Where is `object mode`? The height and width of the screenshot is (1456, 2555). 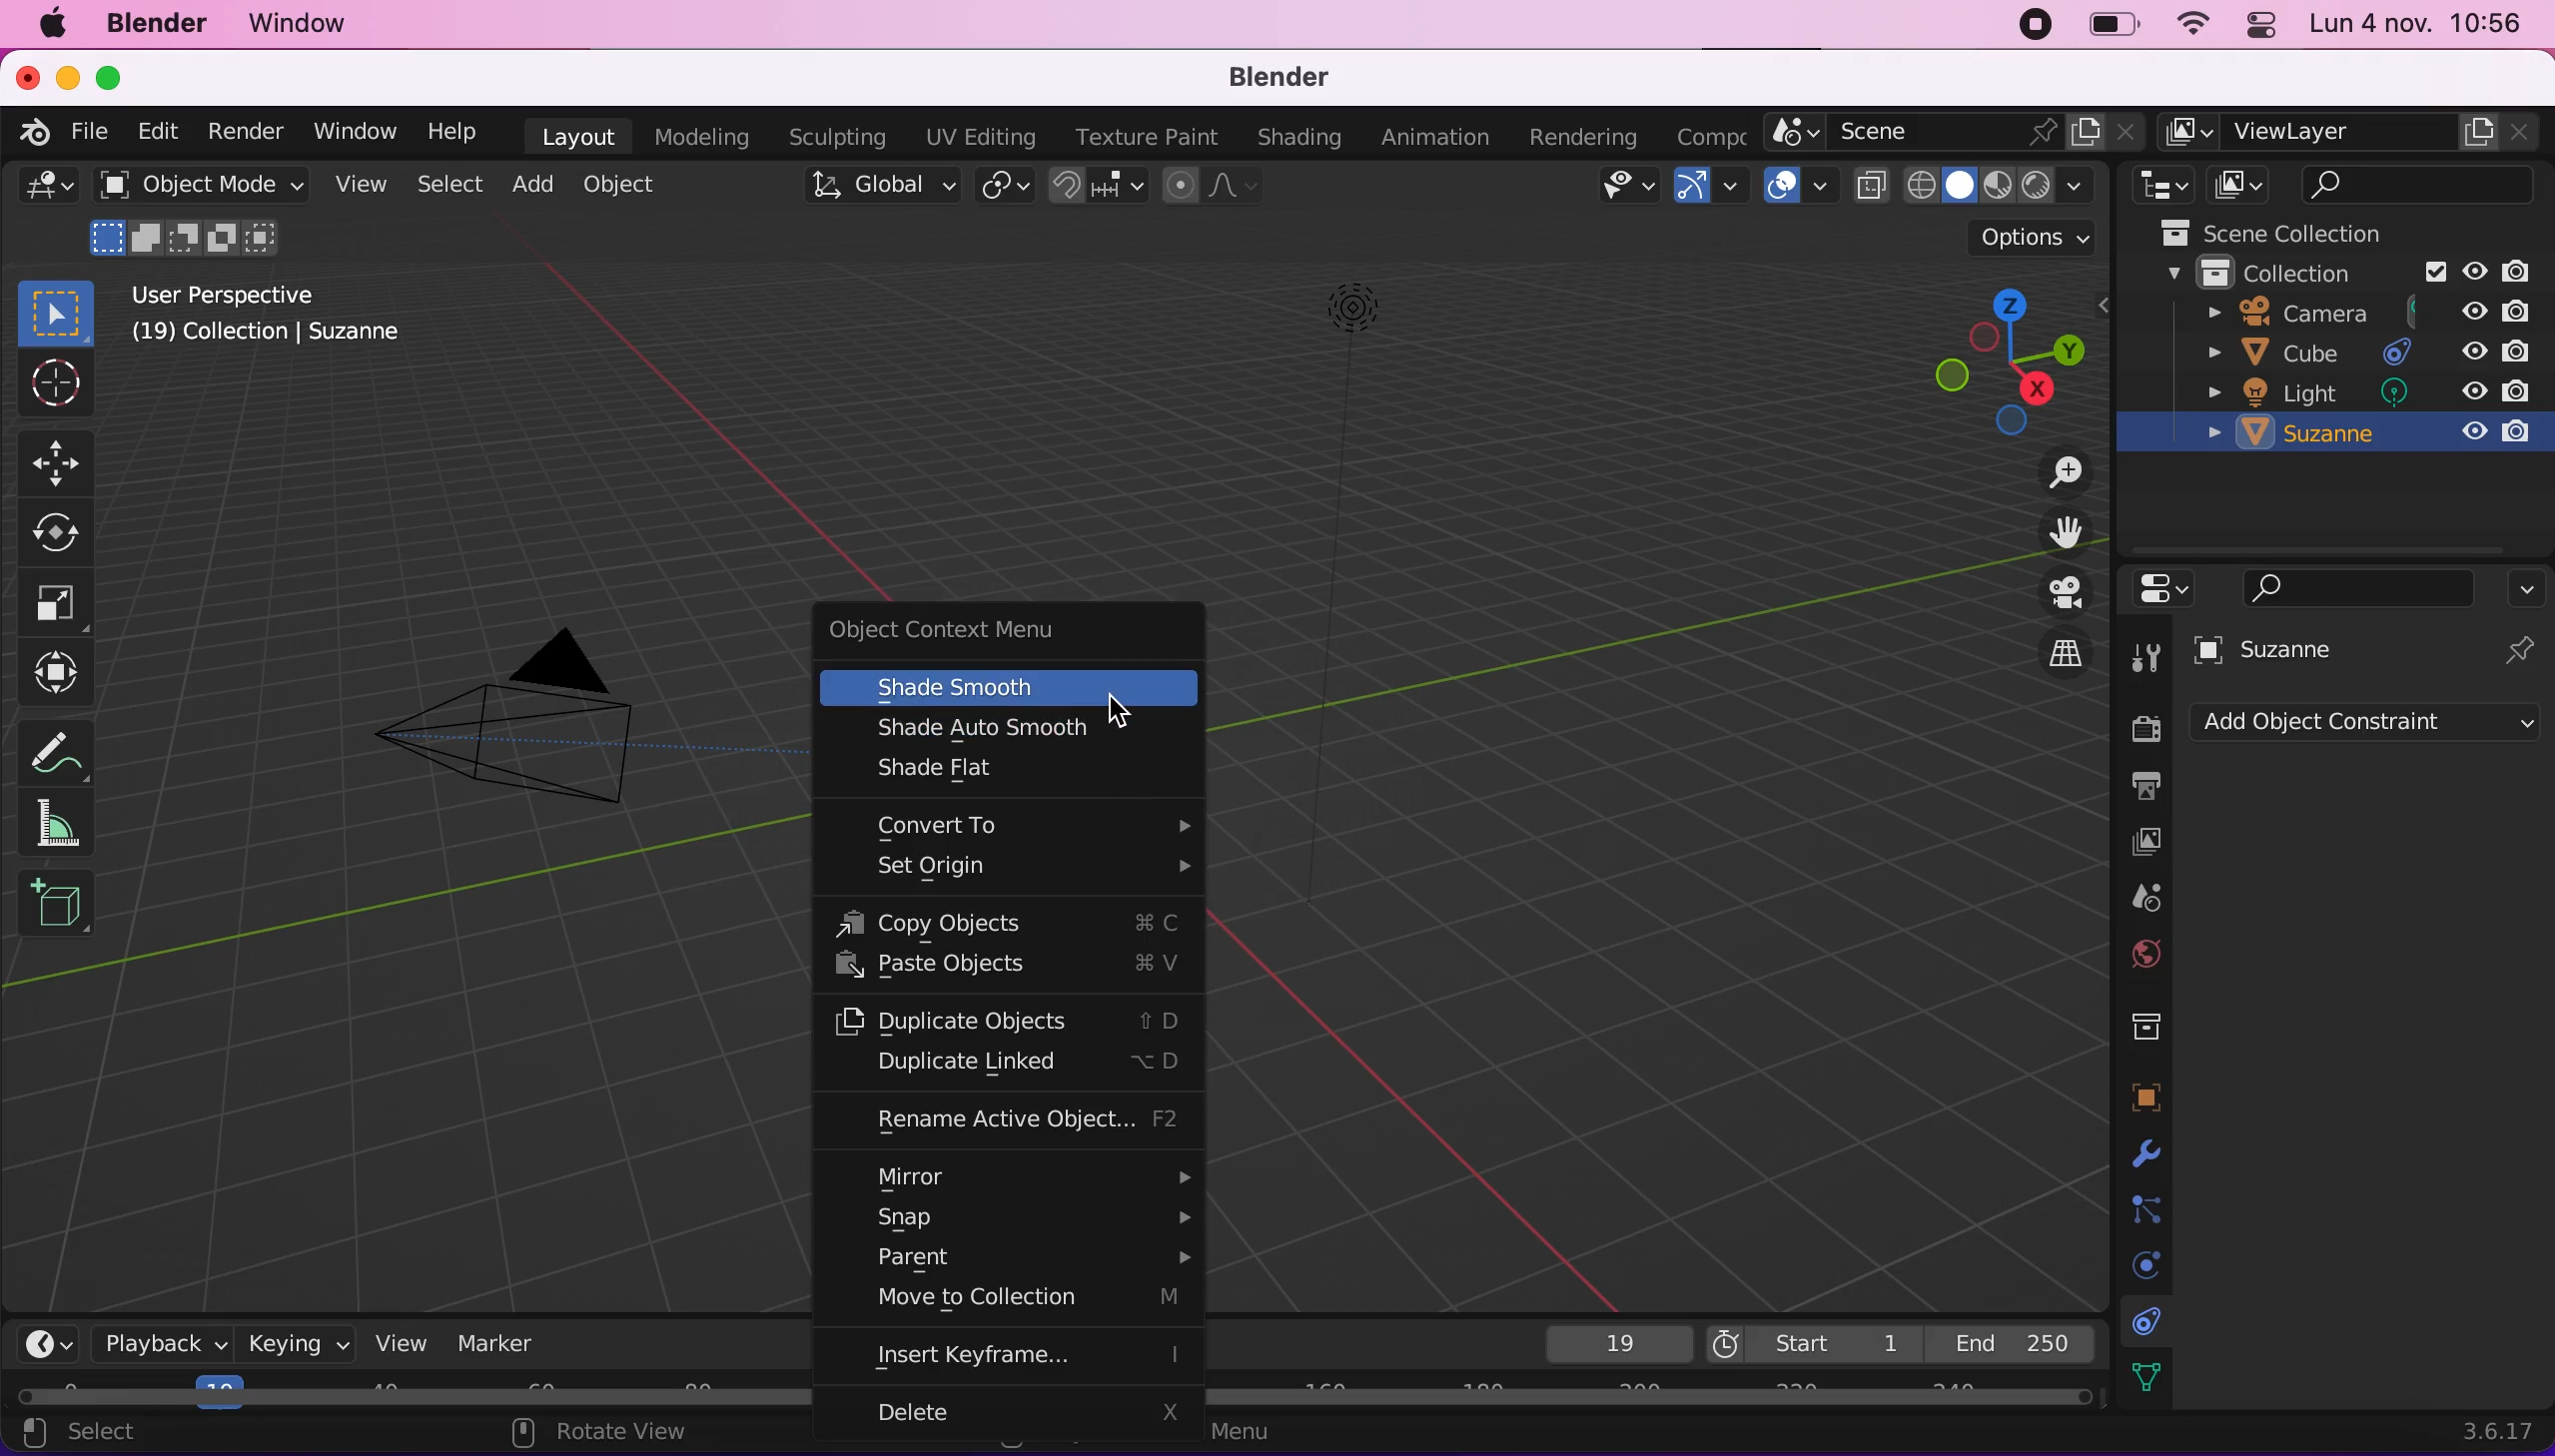
object mode is located at coordinates (203, 187).